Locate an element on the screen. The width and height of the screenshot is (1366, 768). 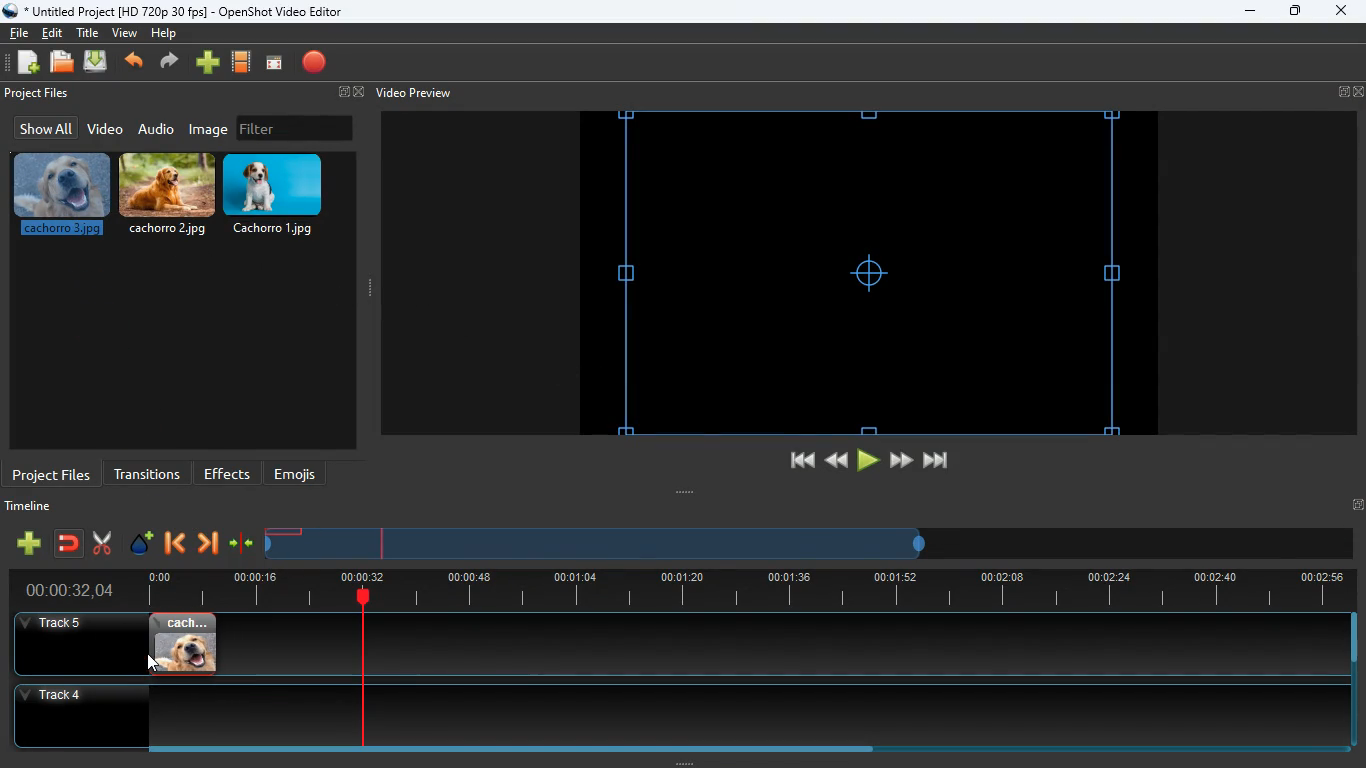
cachorro.1.jpg is located at coordinates (281, 195).